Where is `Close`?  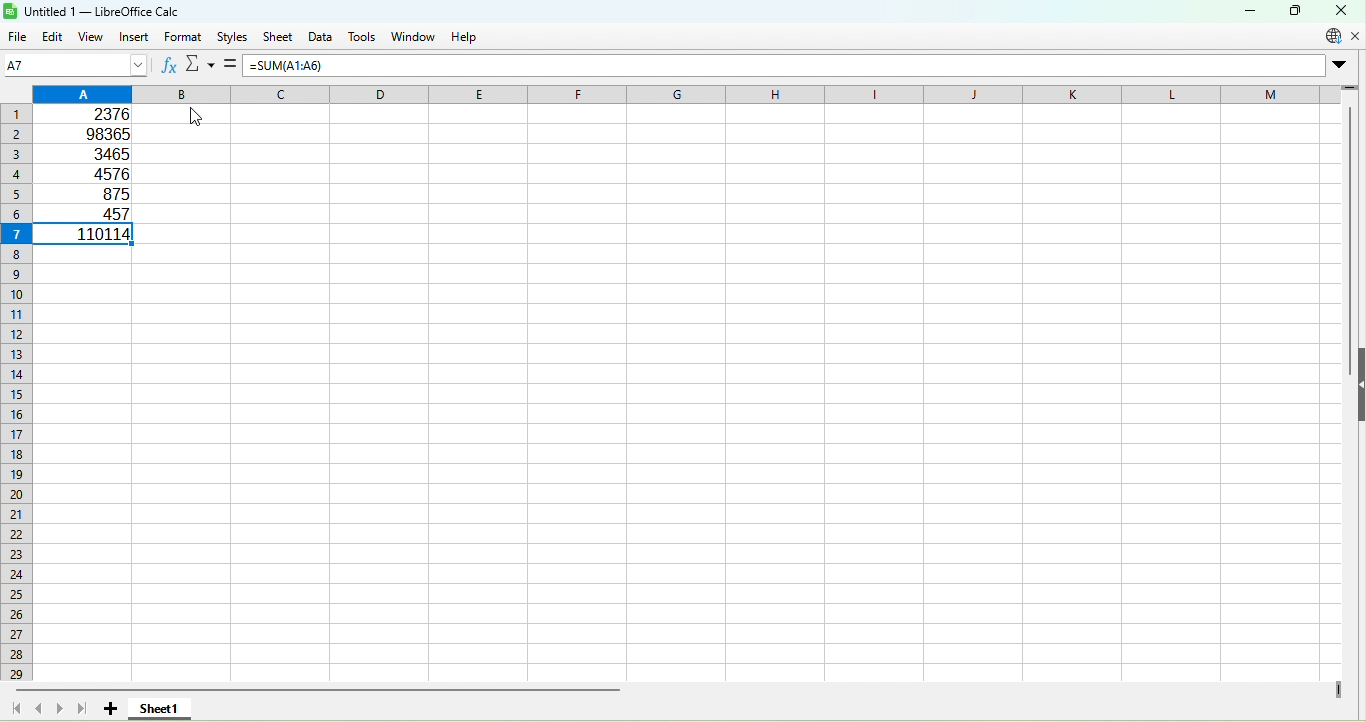
Close is located at coordinates (1339, 10).